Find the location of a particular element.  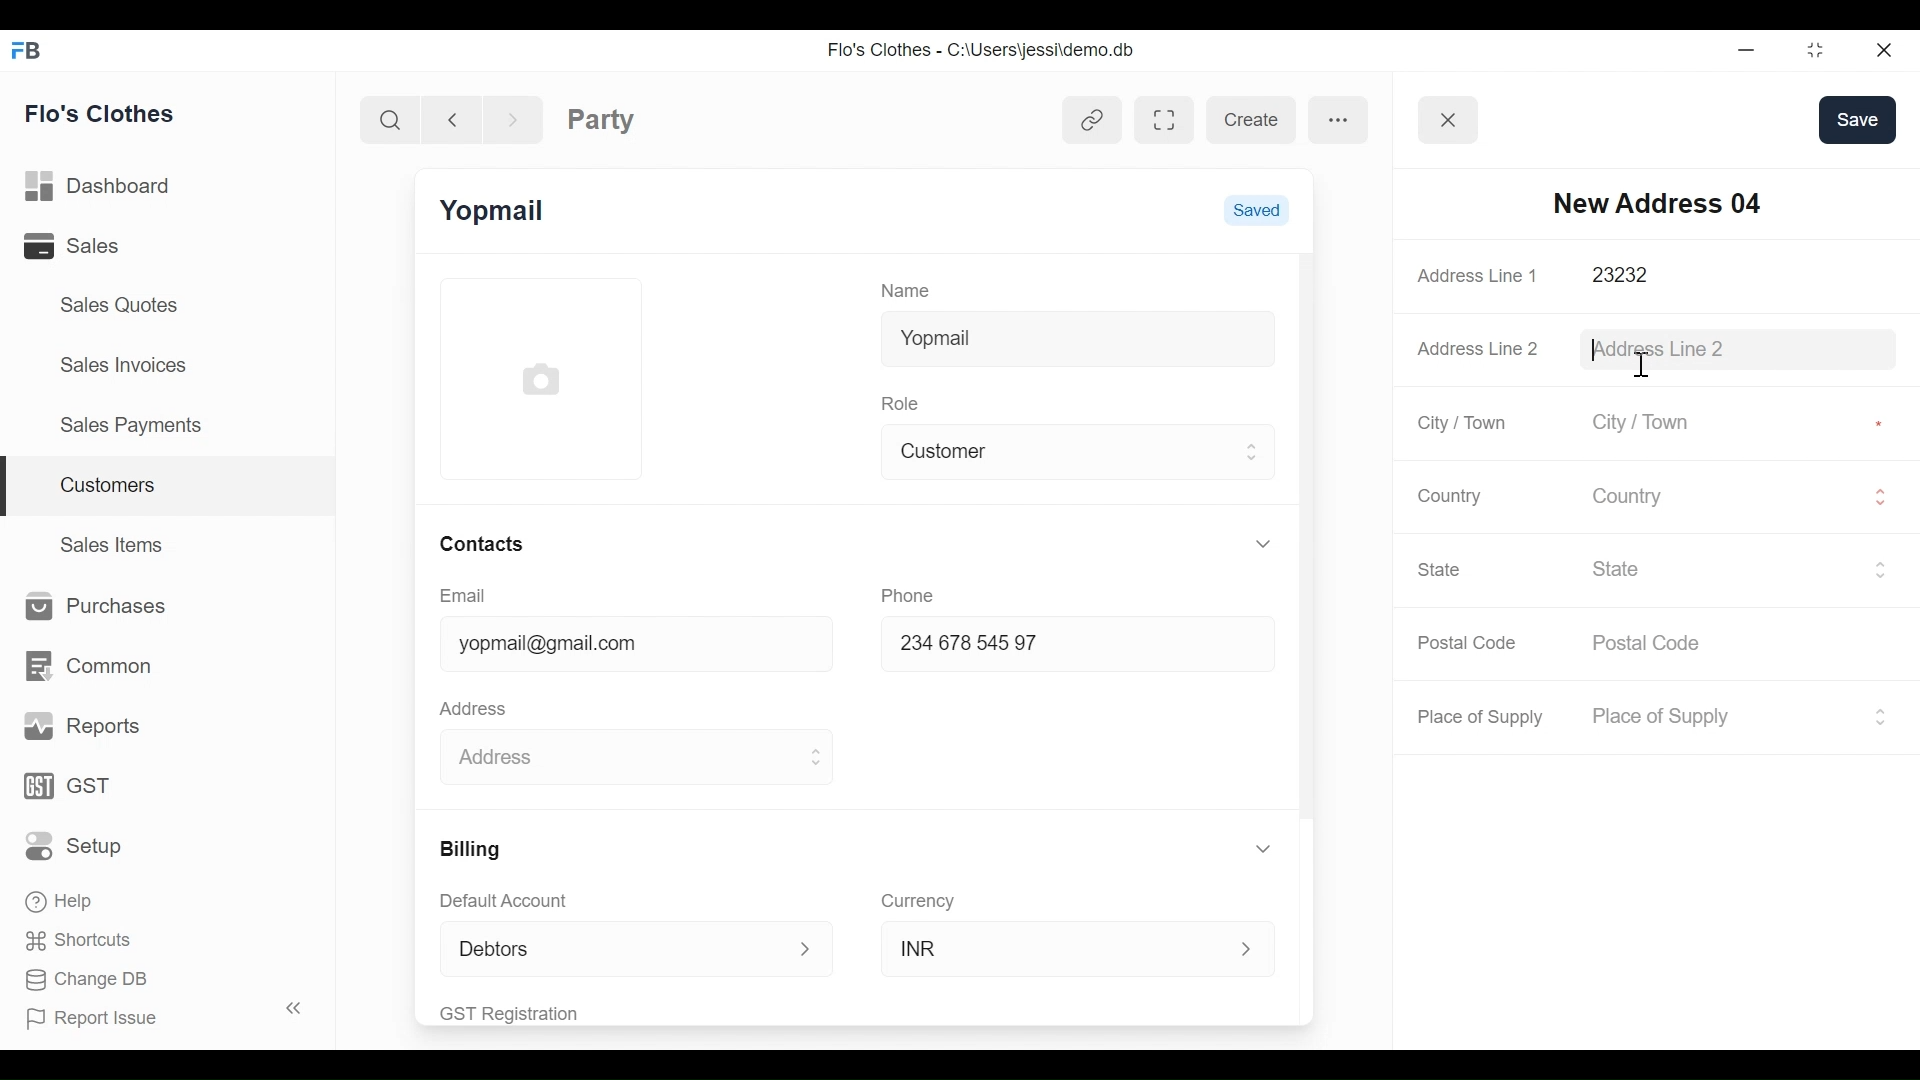

Navigate back is located at coordinates (450, 118).